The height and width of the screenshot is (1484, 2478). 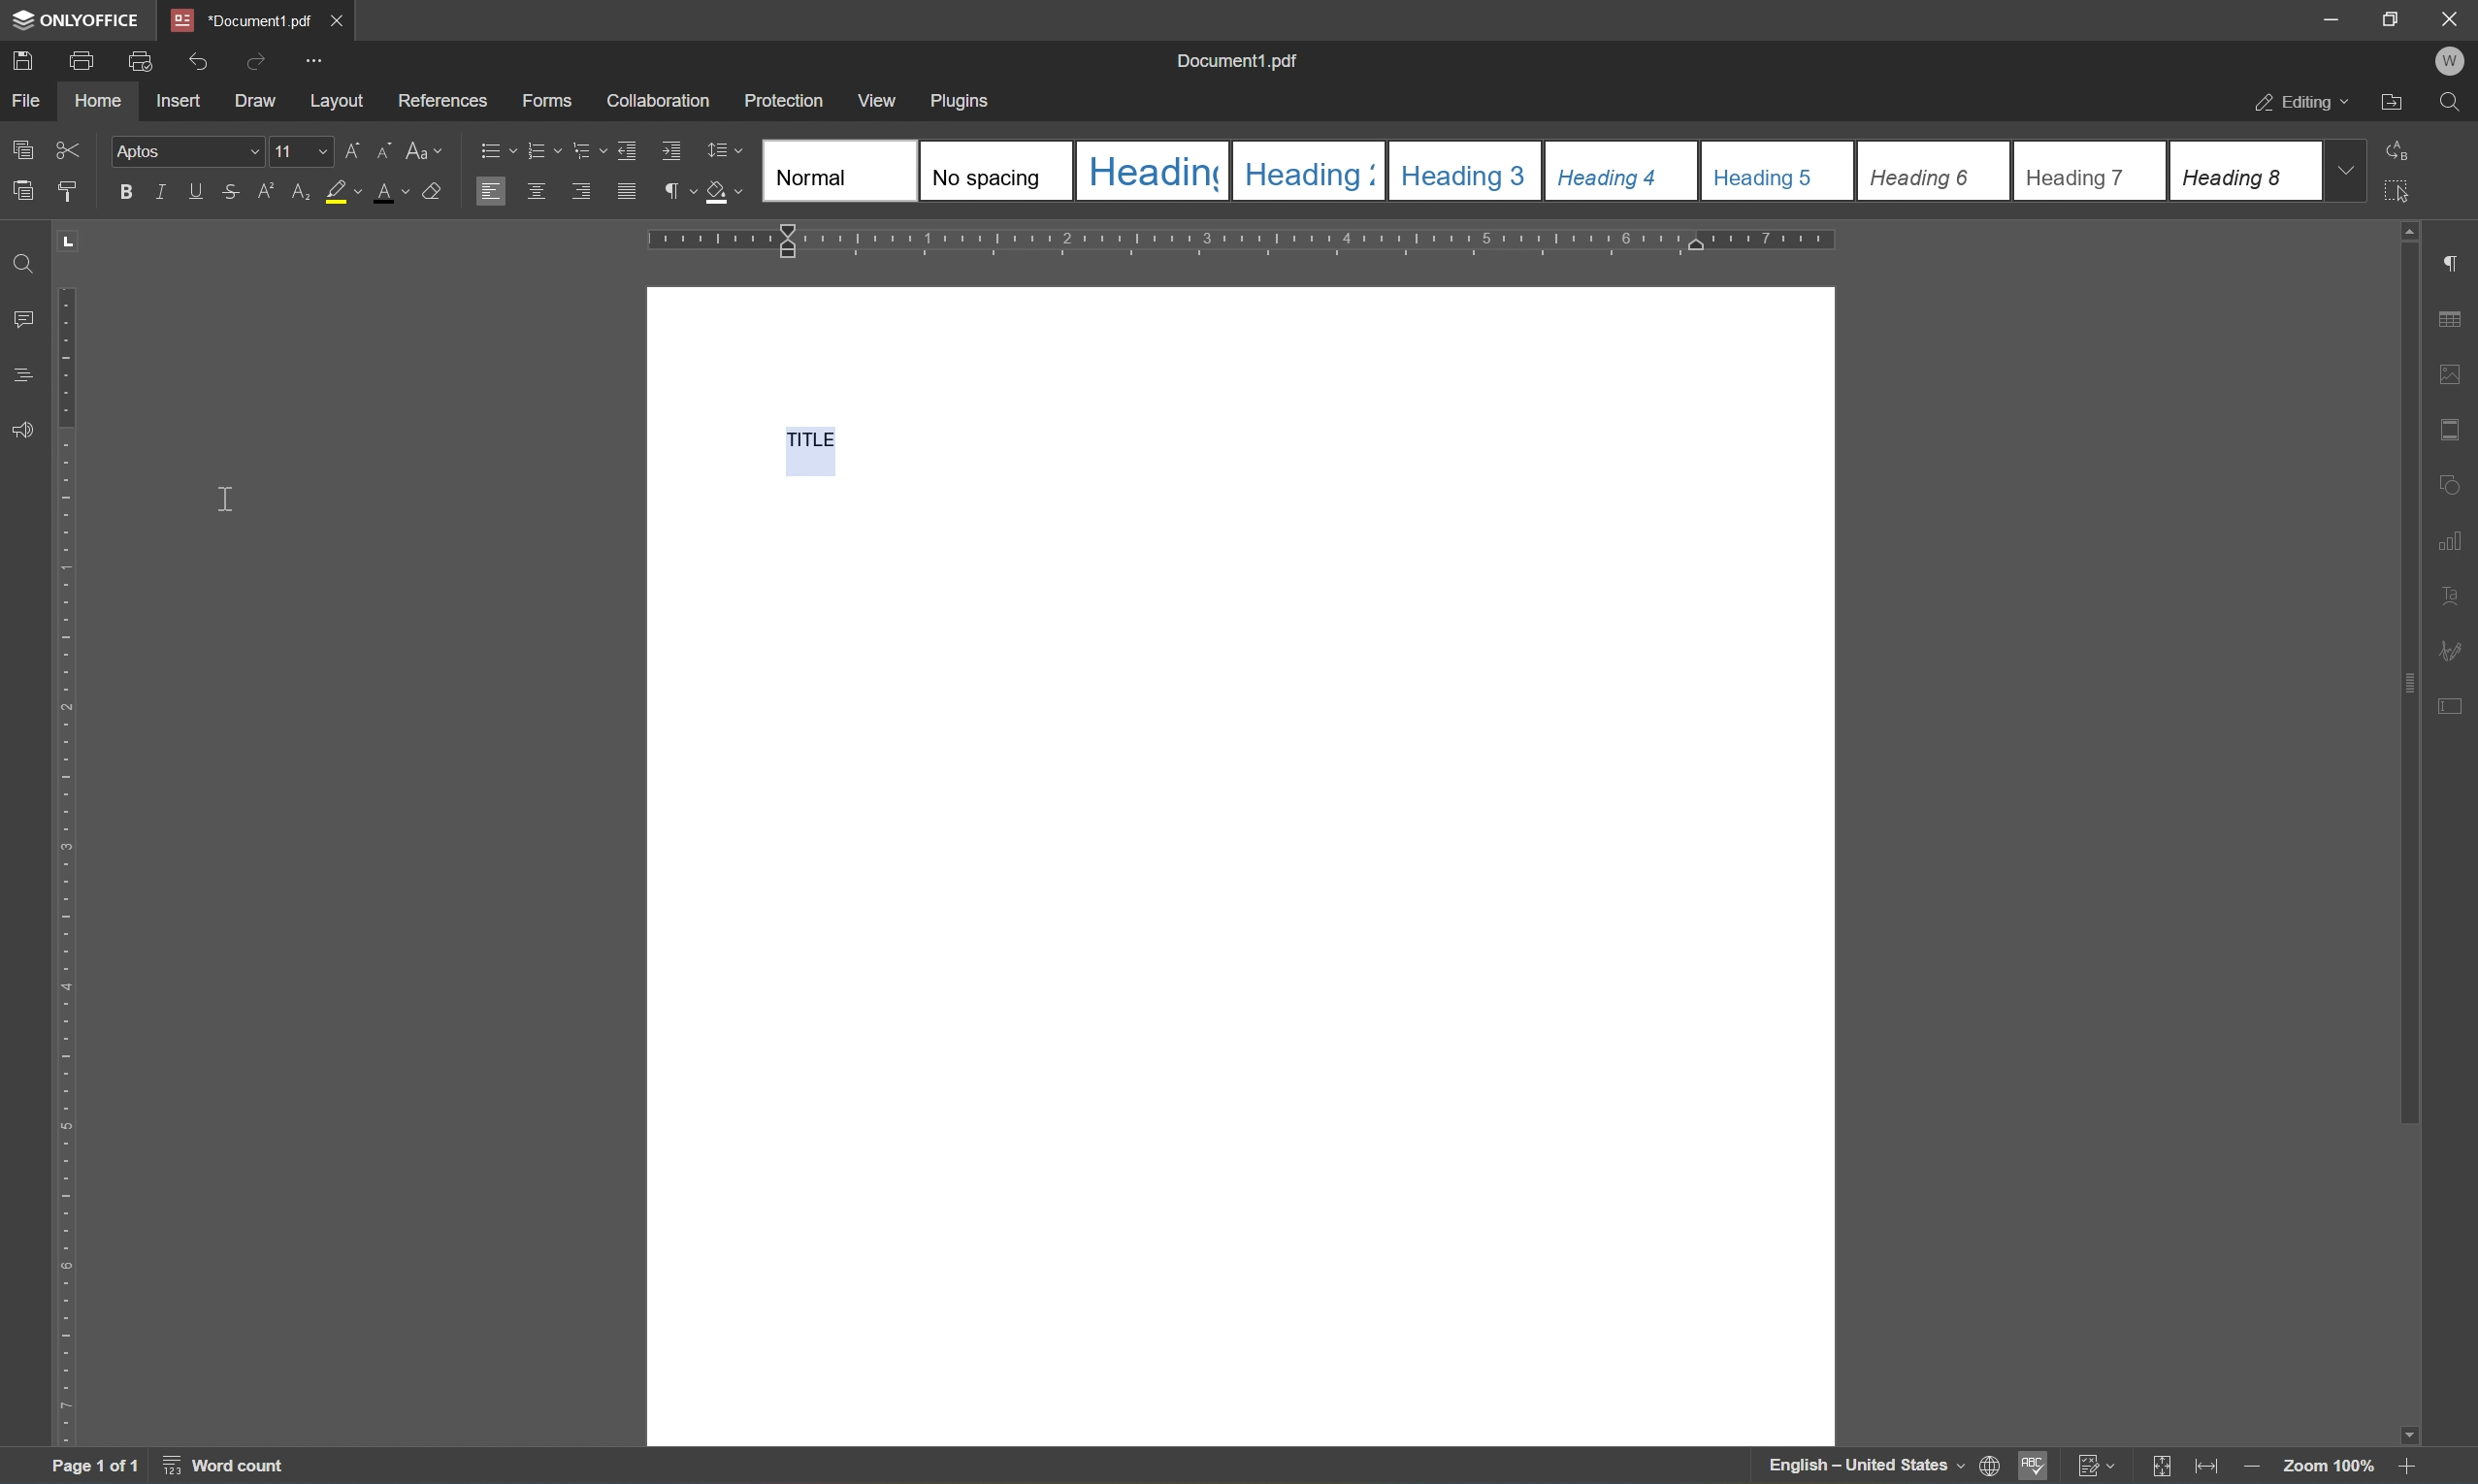 I want to click on track changes, so click(x=2097, y=1467).